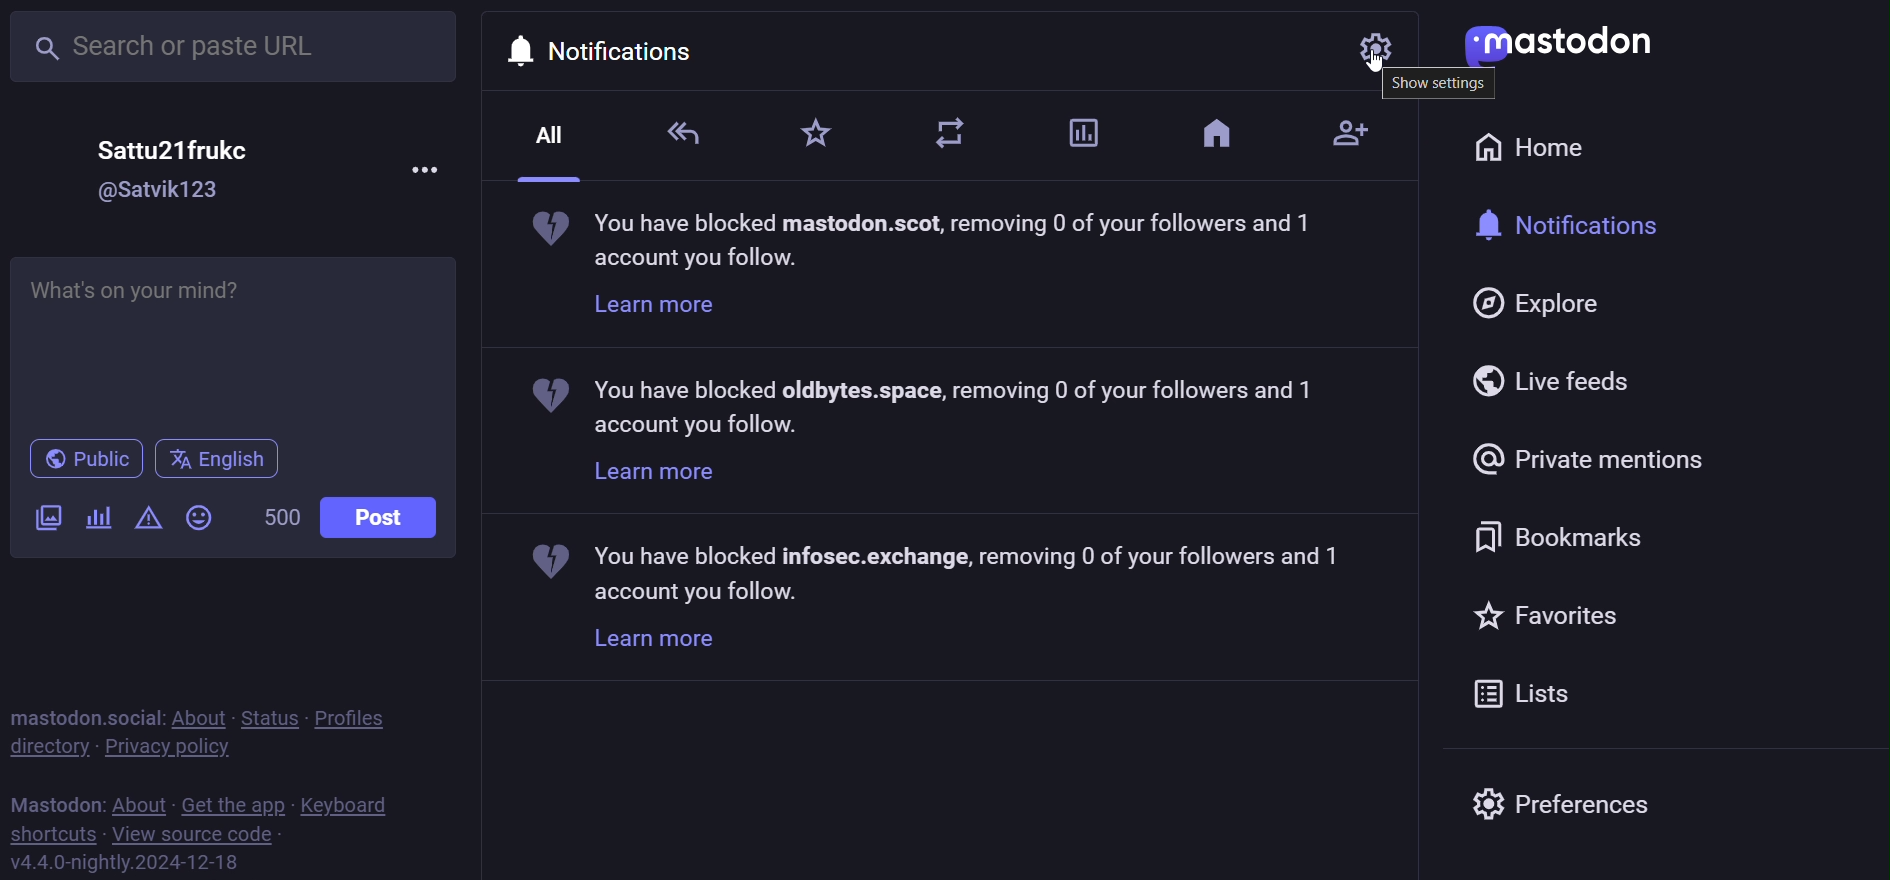 The width and height of the screenshot is (1890, 880). What do you see at coordinates (685, 135) in the screenshot?
I see `reply` at bounding box center [685, 135].